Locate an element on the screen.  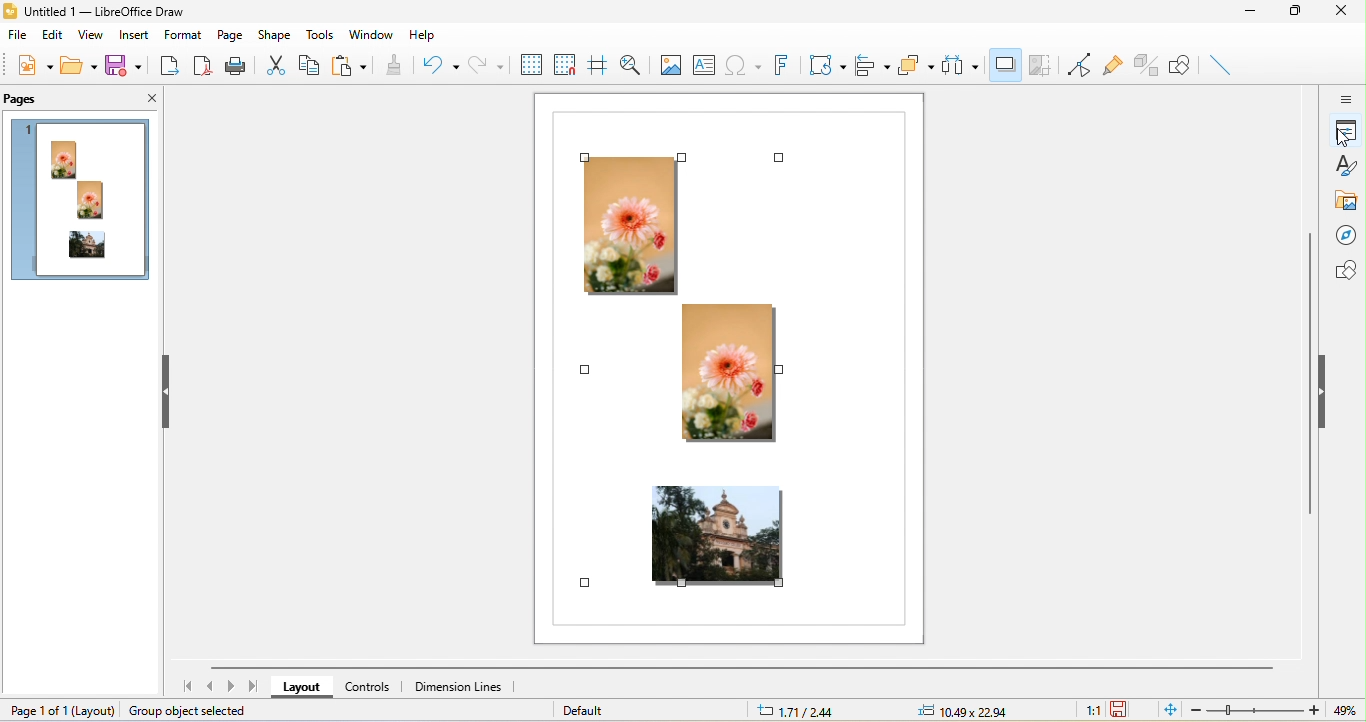
toggle extrusion is located at coordinates (1144, 65).